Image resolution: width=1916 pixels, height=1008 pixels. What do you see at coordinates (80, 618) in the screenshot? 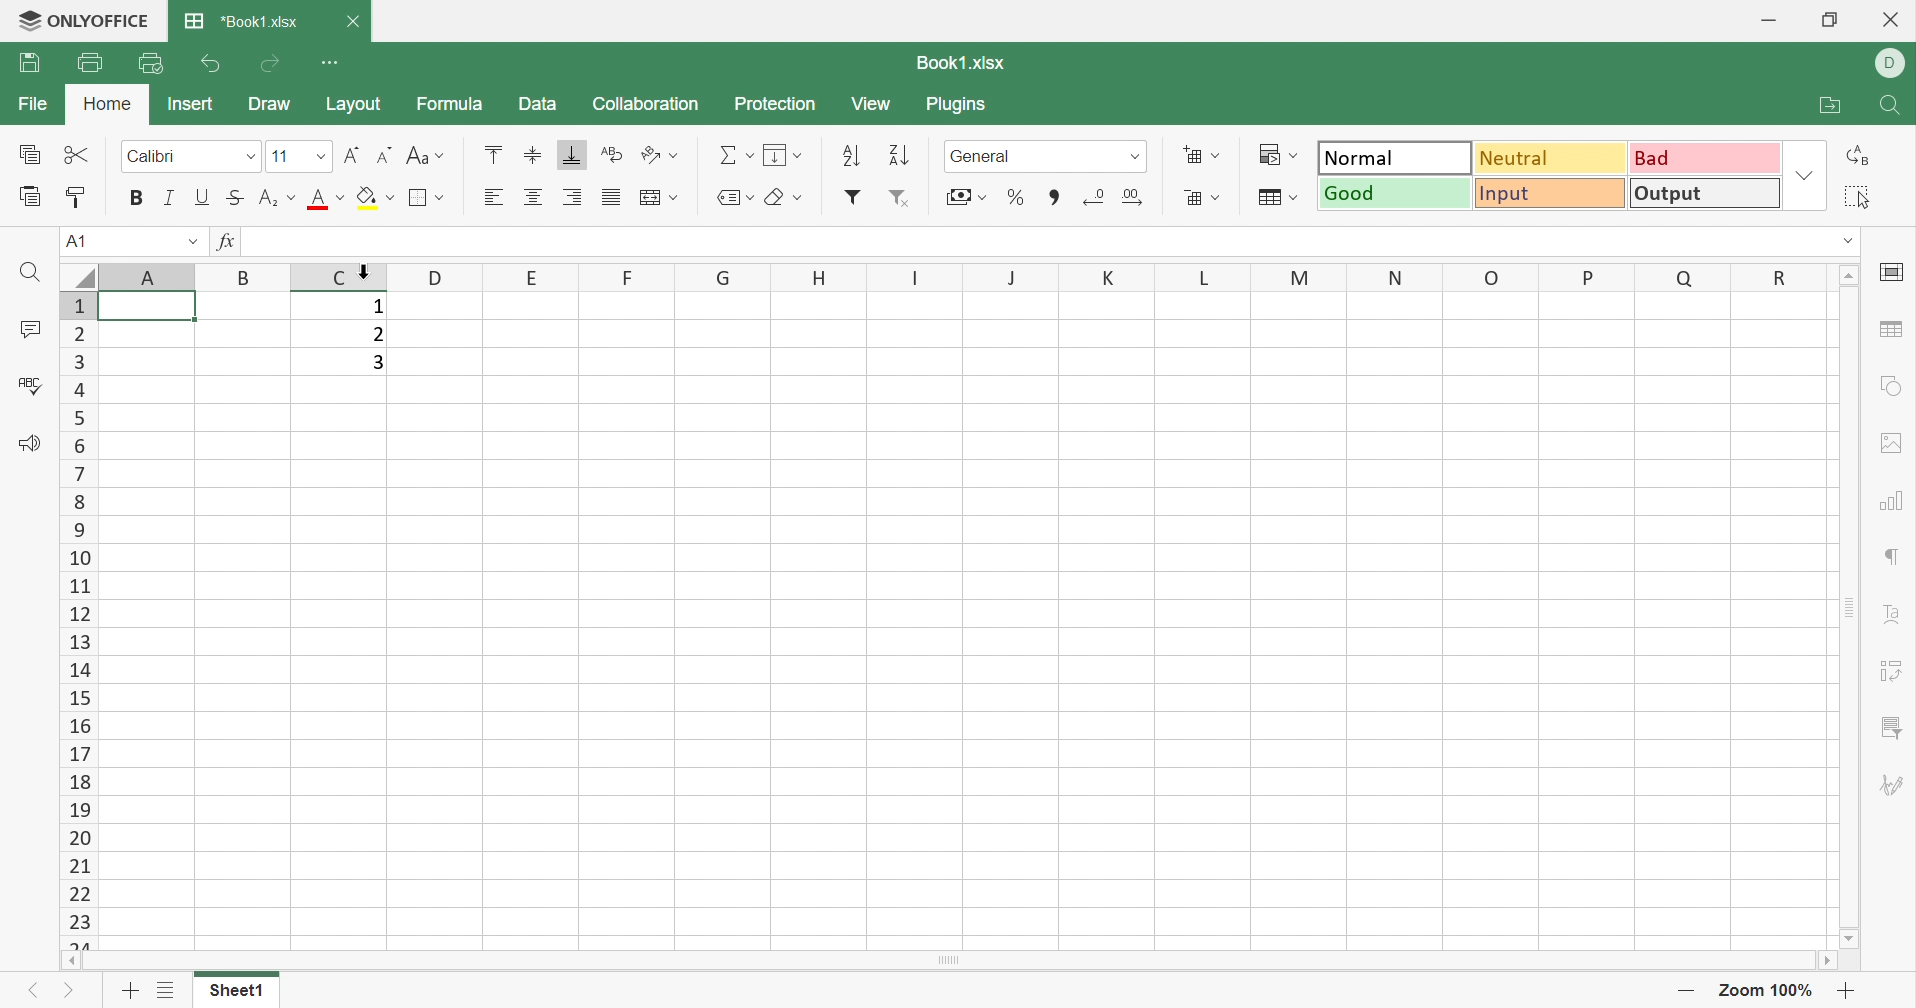
I see `Row Numbers` at bounding box center [80, 618].